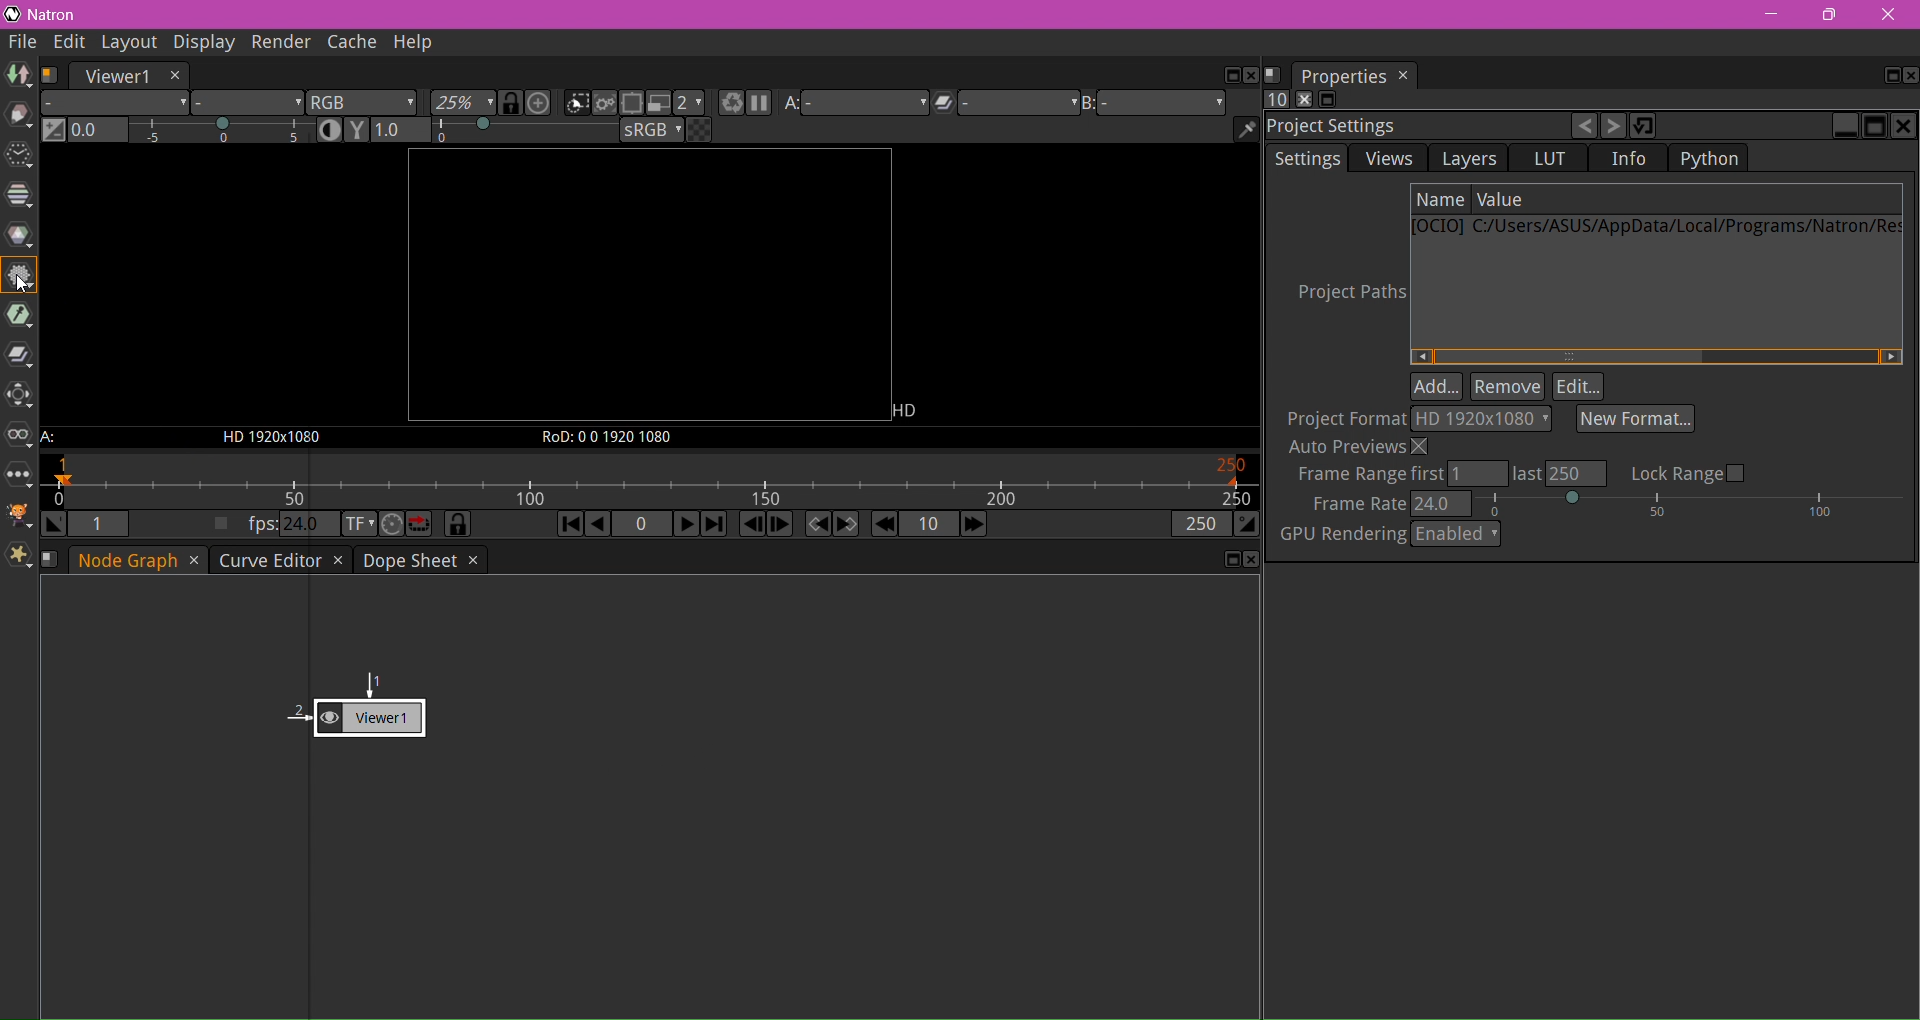  I want to click on Display, so click(200, 42).